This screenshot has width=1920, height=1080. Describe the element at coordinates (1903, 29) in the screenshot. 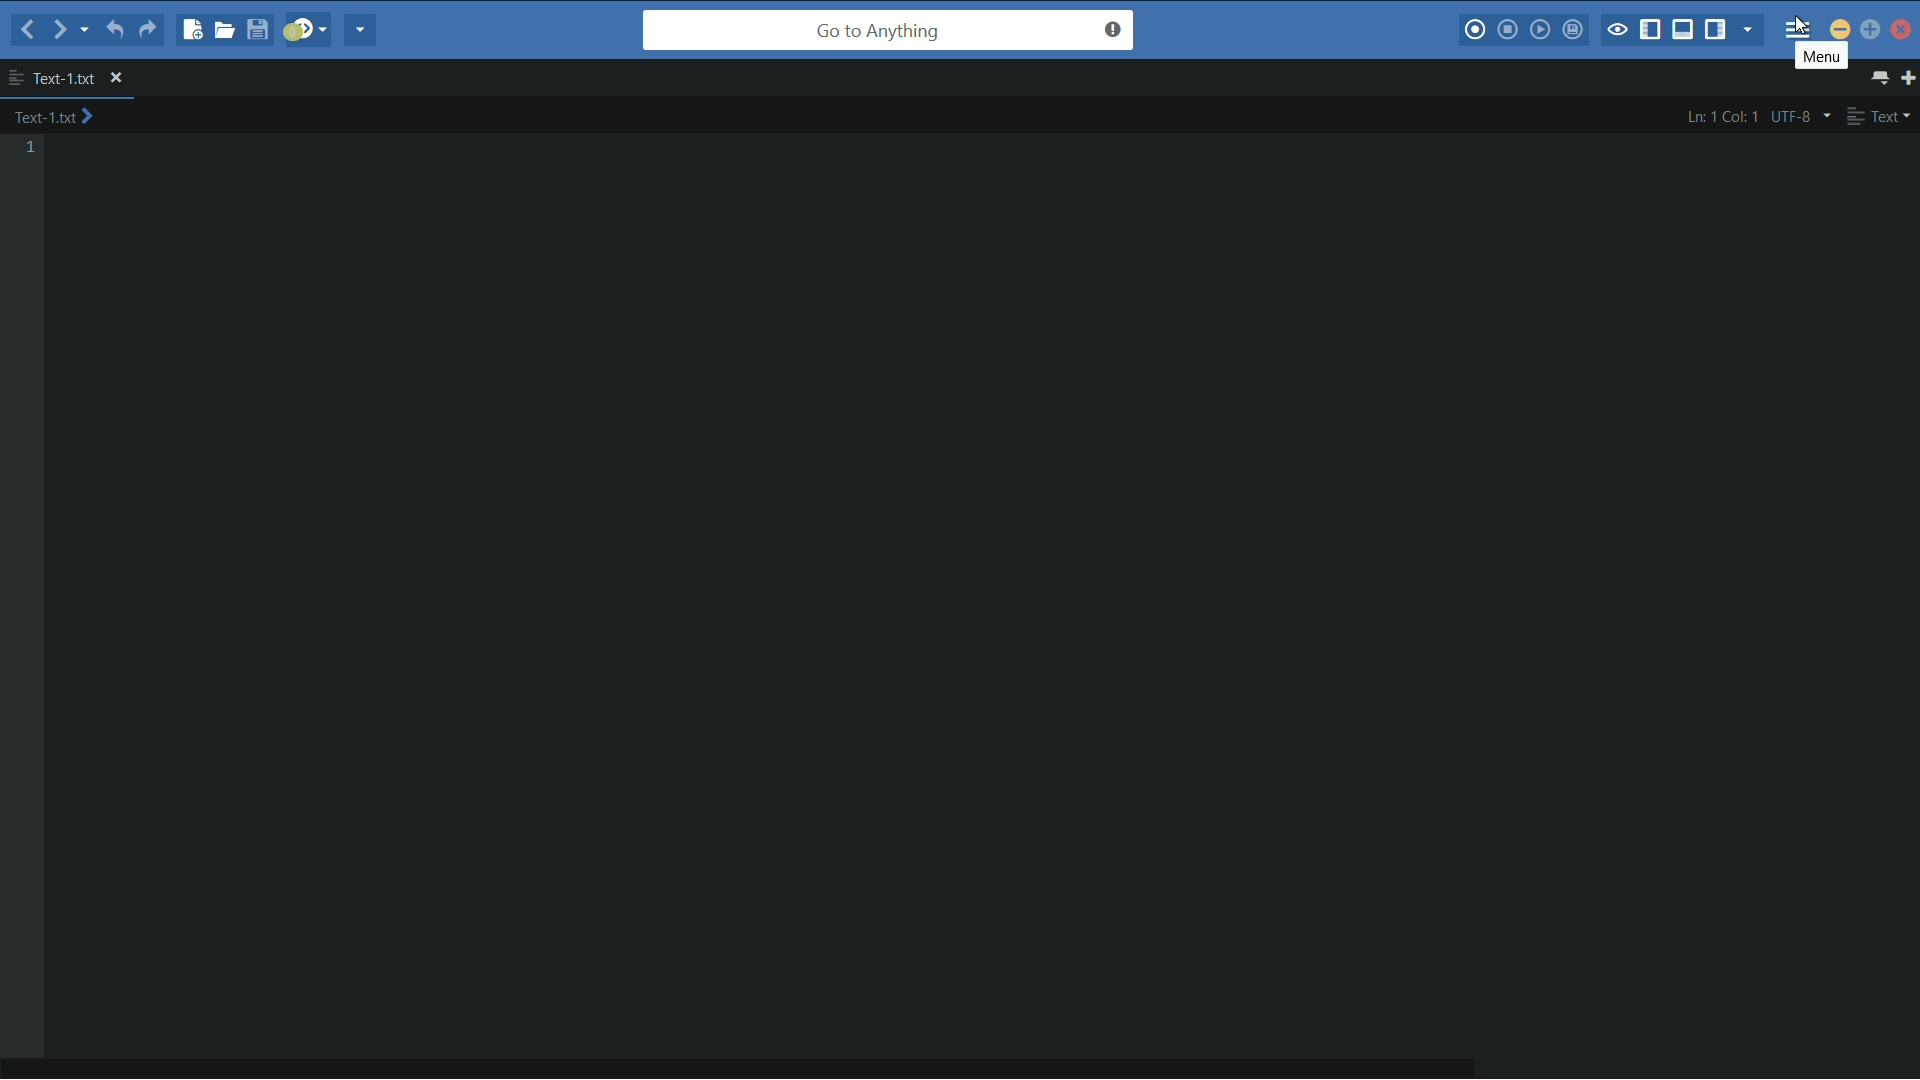

I see `close app` at that location.